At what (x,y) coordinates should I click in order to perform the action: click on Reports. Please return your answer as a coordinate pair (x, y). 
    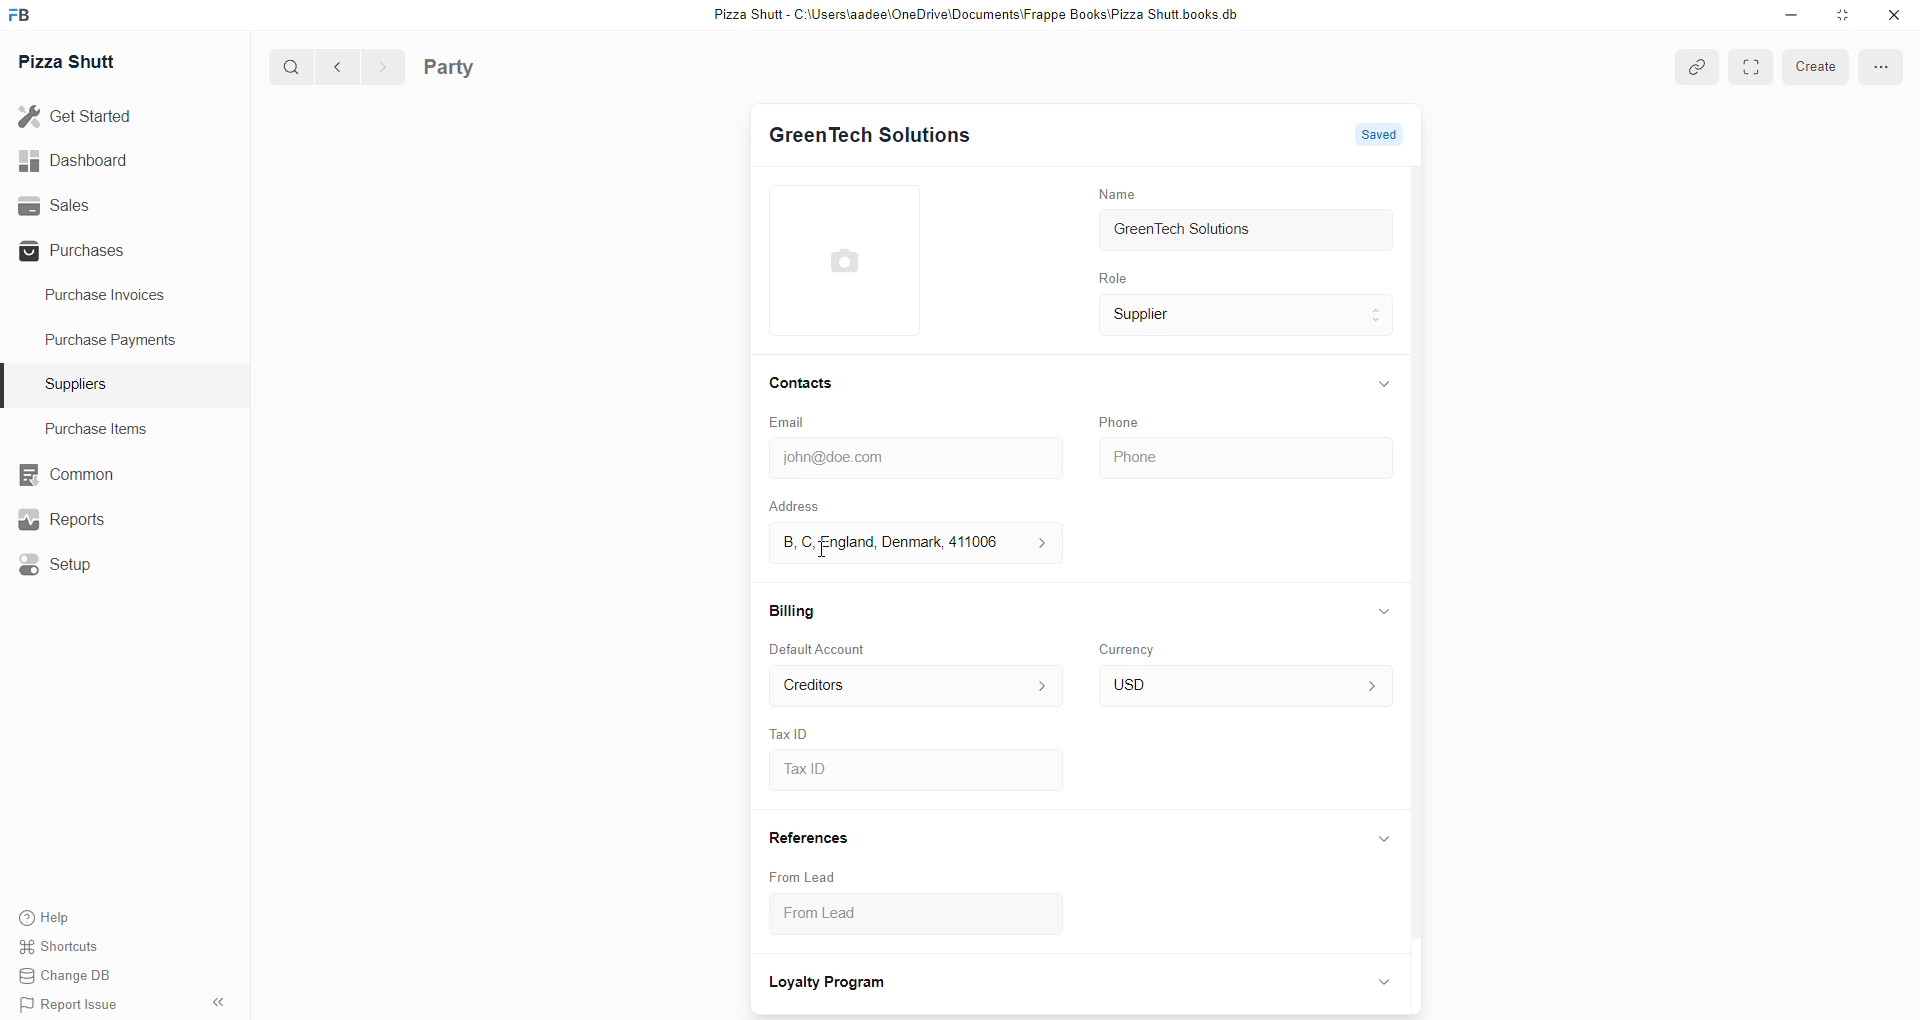
    Looking at the image, I should click on (65, 519).